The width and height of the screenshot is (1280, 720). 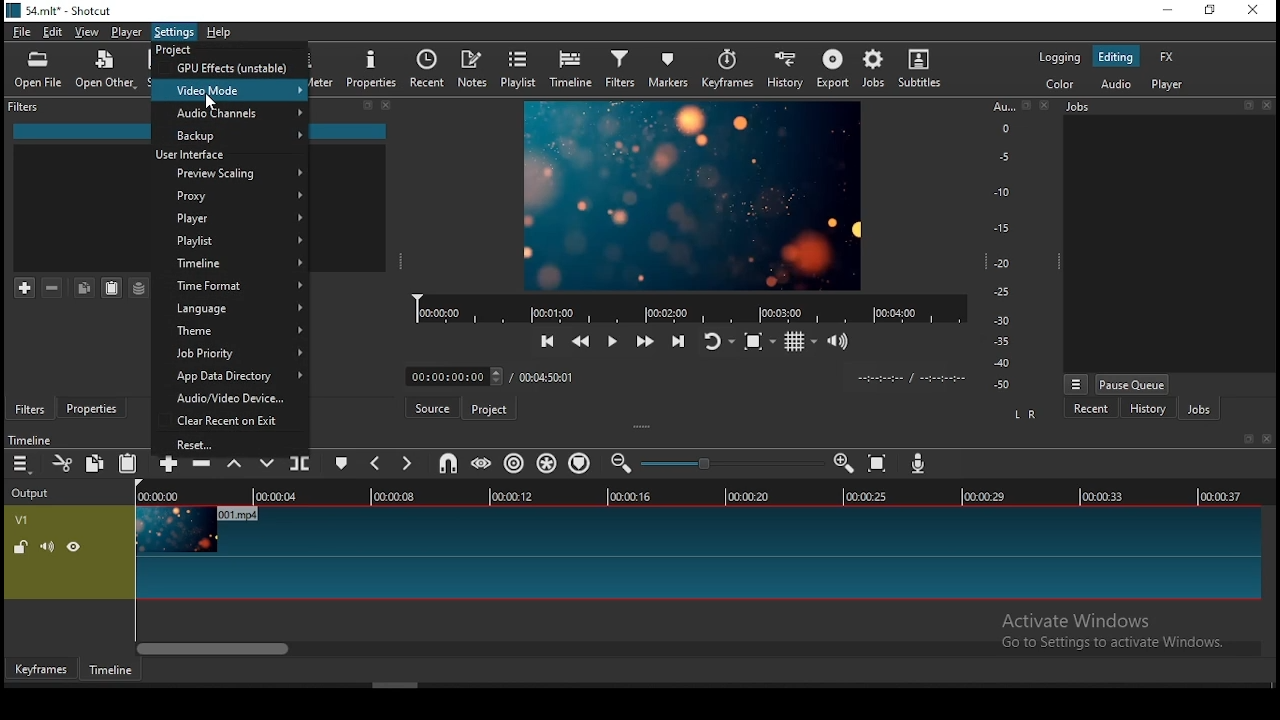 I want to click on time format, so click(x=230, y=284).